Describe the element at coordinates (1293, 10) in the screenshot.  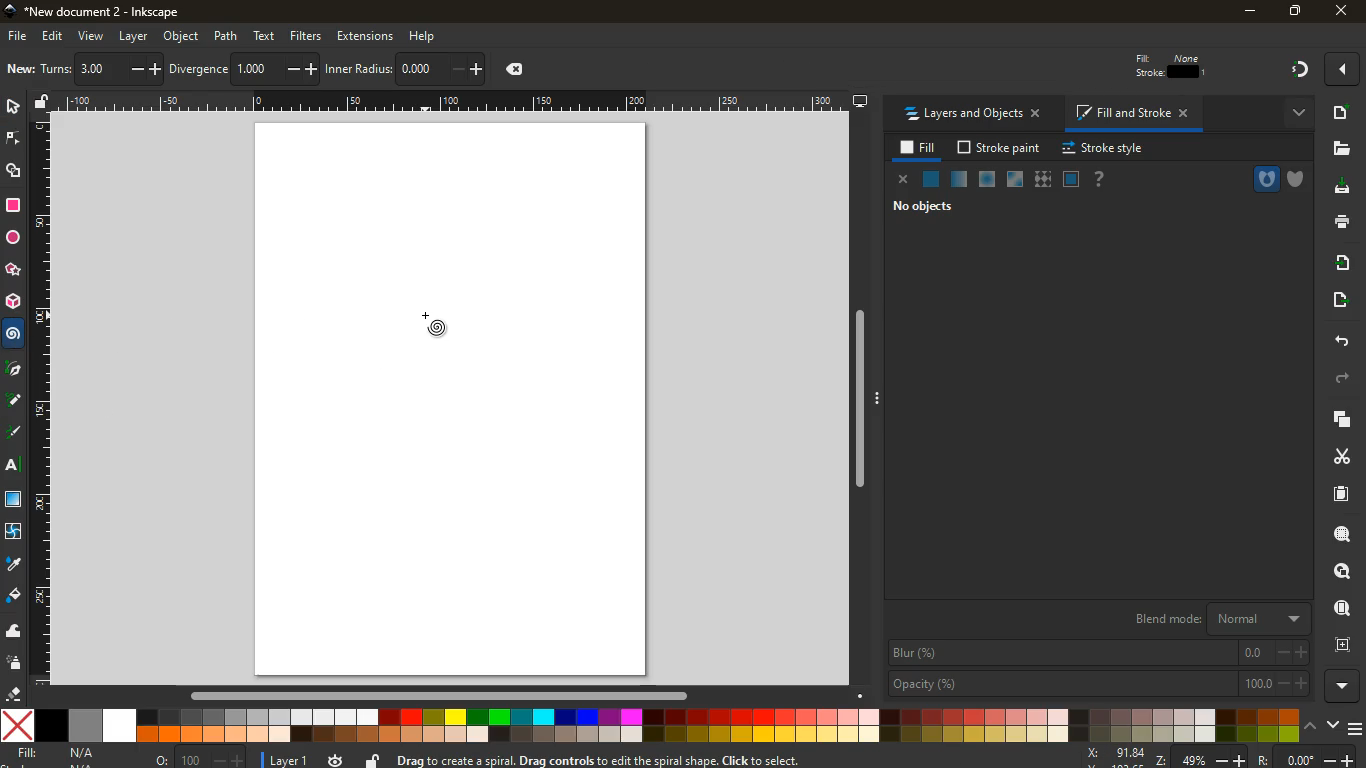
I see `maximize` at that location.